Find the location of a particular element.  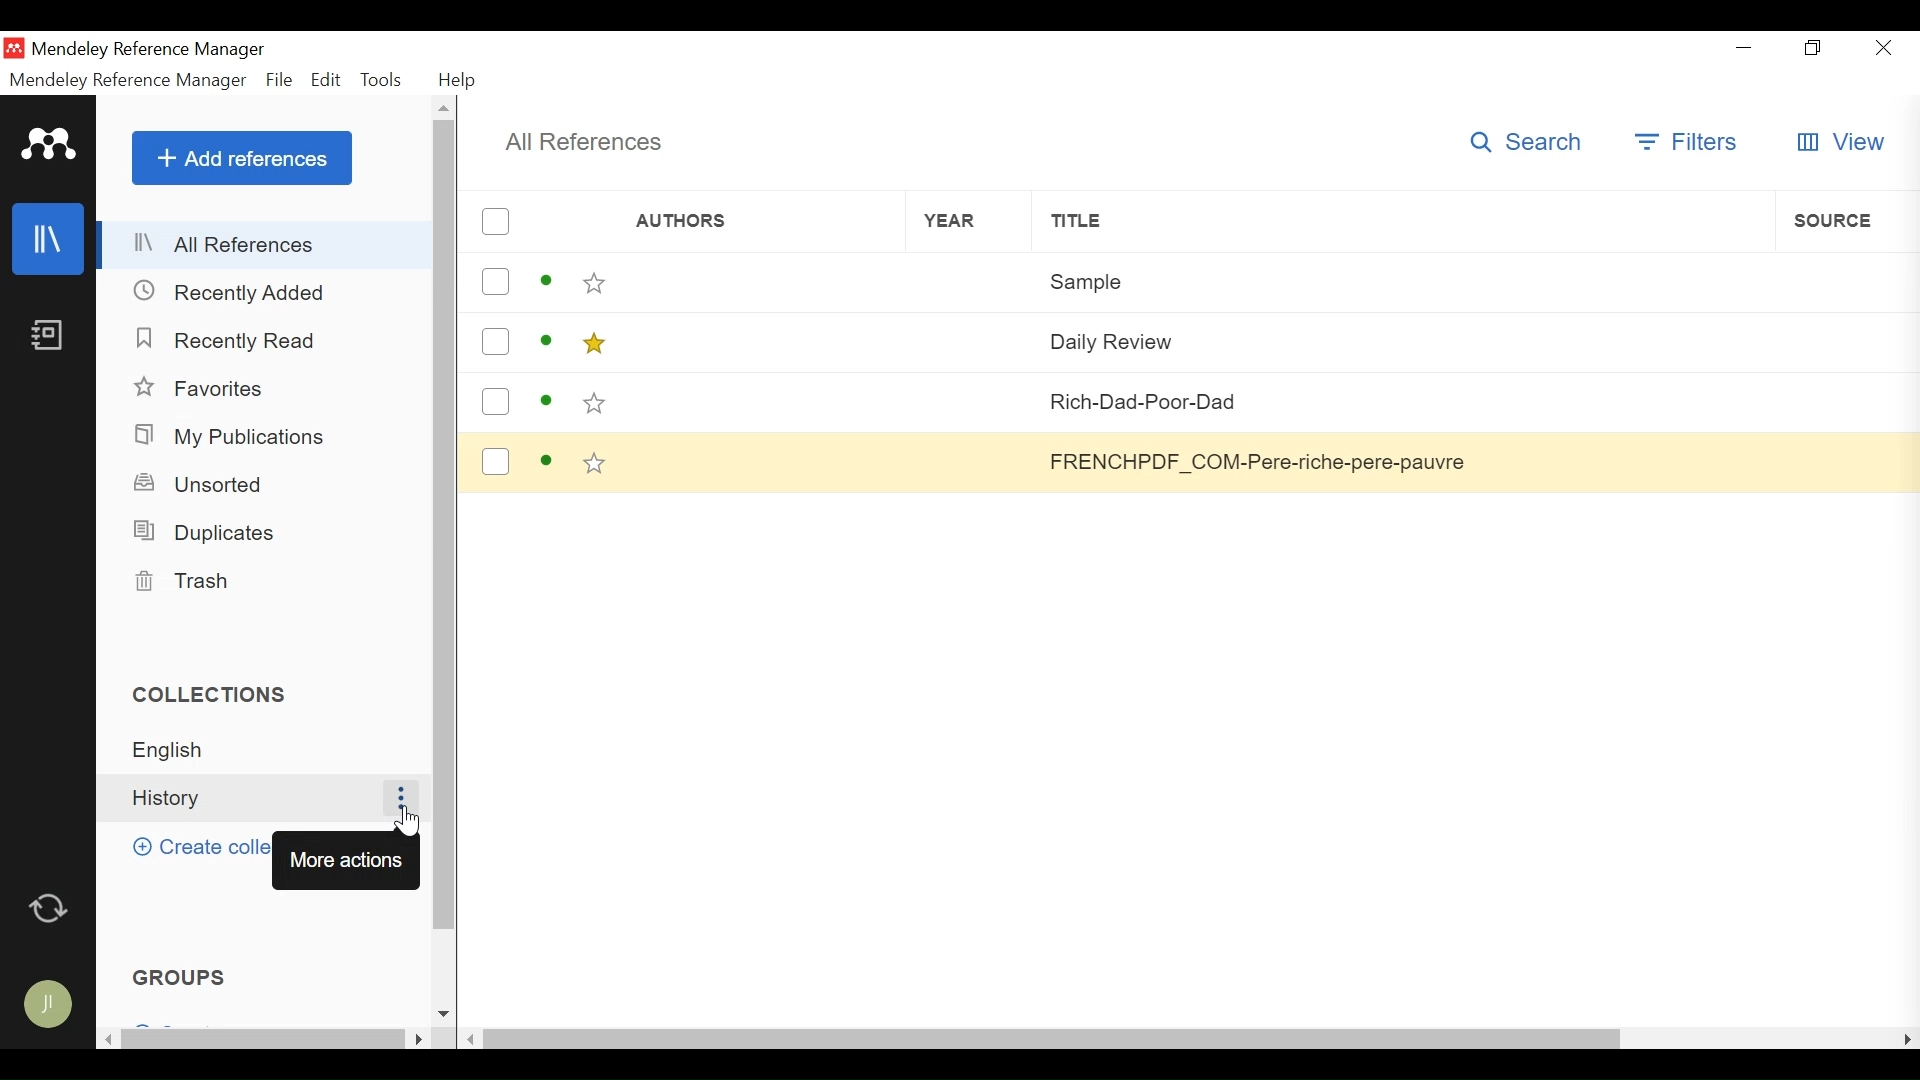

Source is located at coordinates (1841, 339).